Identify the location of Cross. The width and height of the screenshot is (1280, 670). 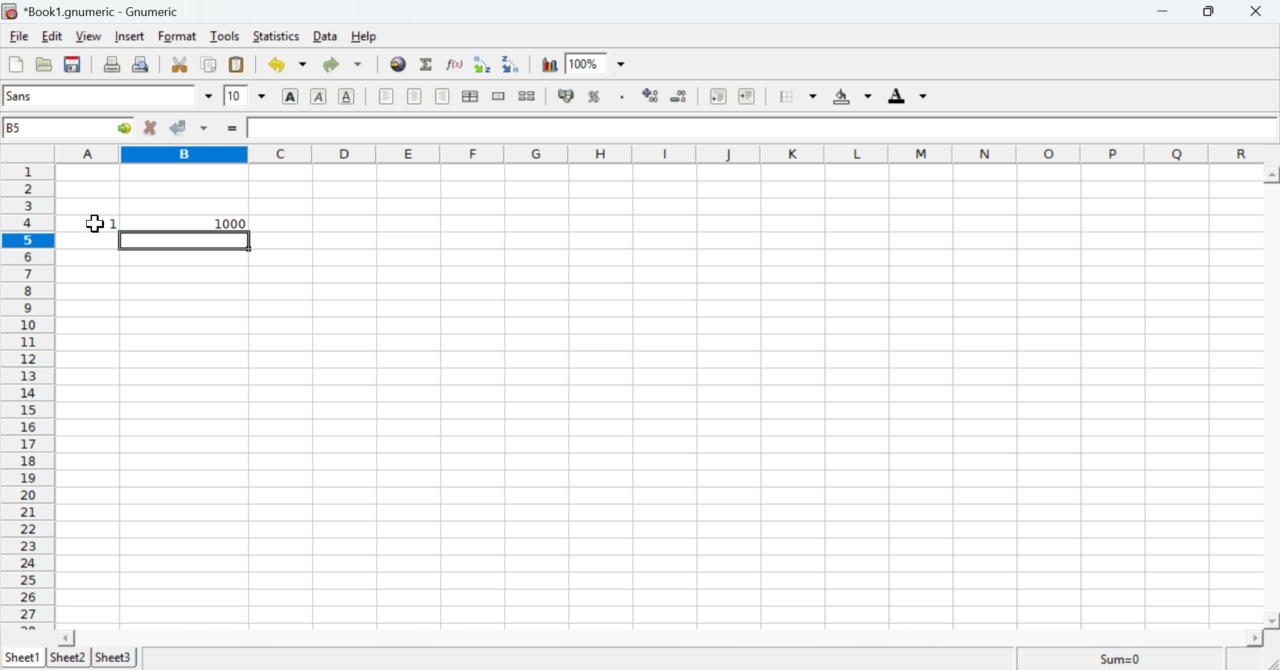
(1258, 12).